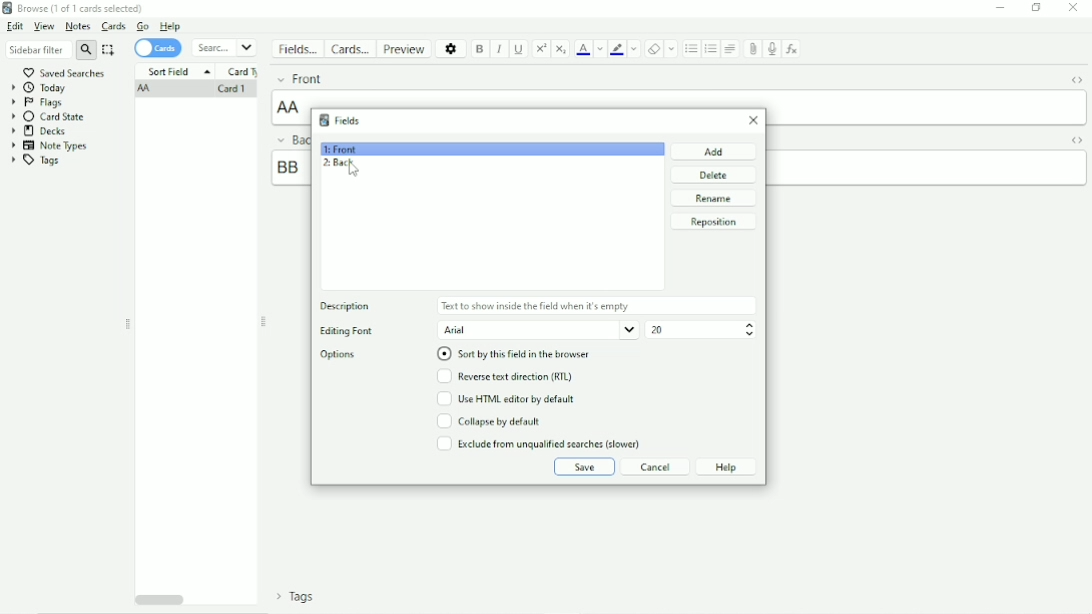 The image size is (1092, 614). I want to click on Minimize, so click(1000, 8).